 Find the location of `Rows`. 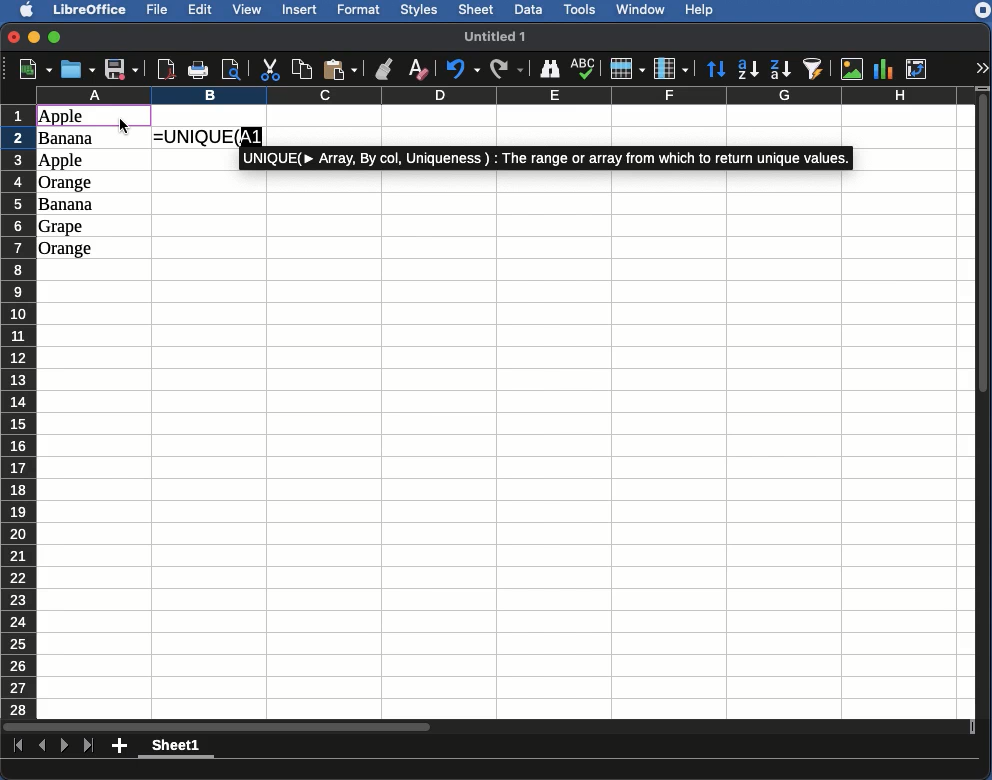

Rows is located at coordinates (19, 408).